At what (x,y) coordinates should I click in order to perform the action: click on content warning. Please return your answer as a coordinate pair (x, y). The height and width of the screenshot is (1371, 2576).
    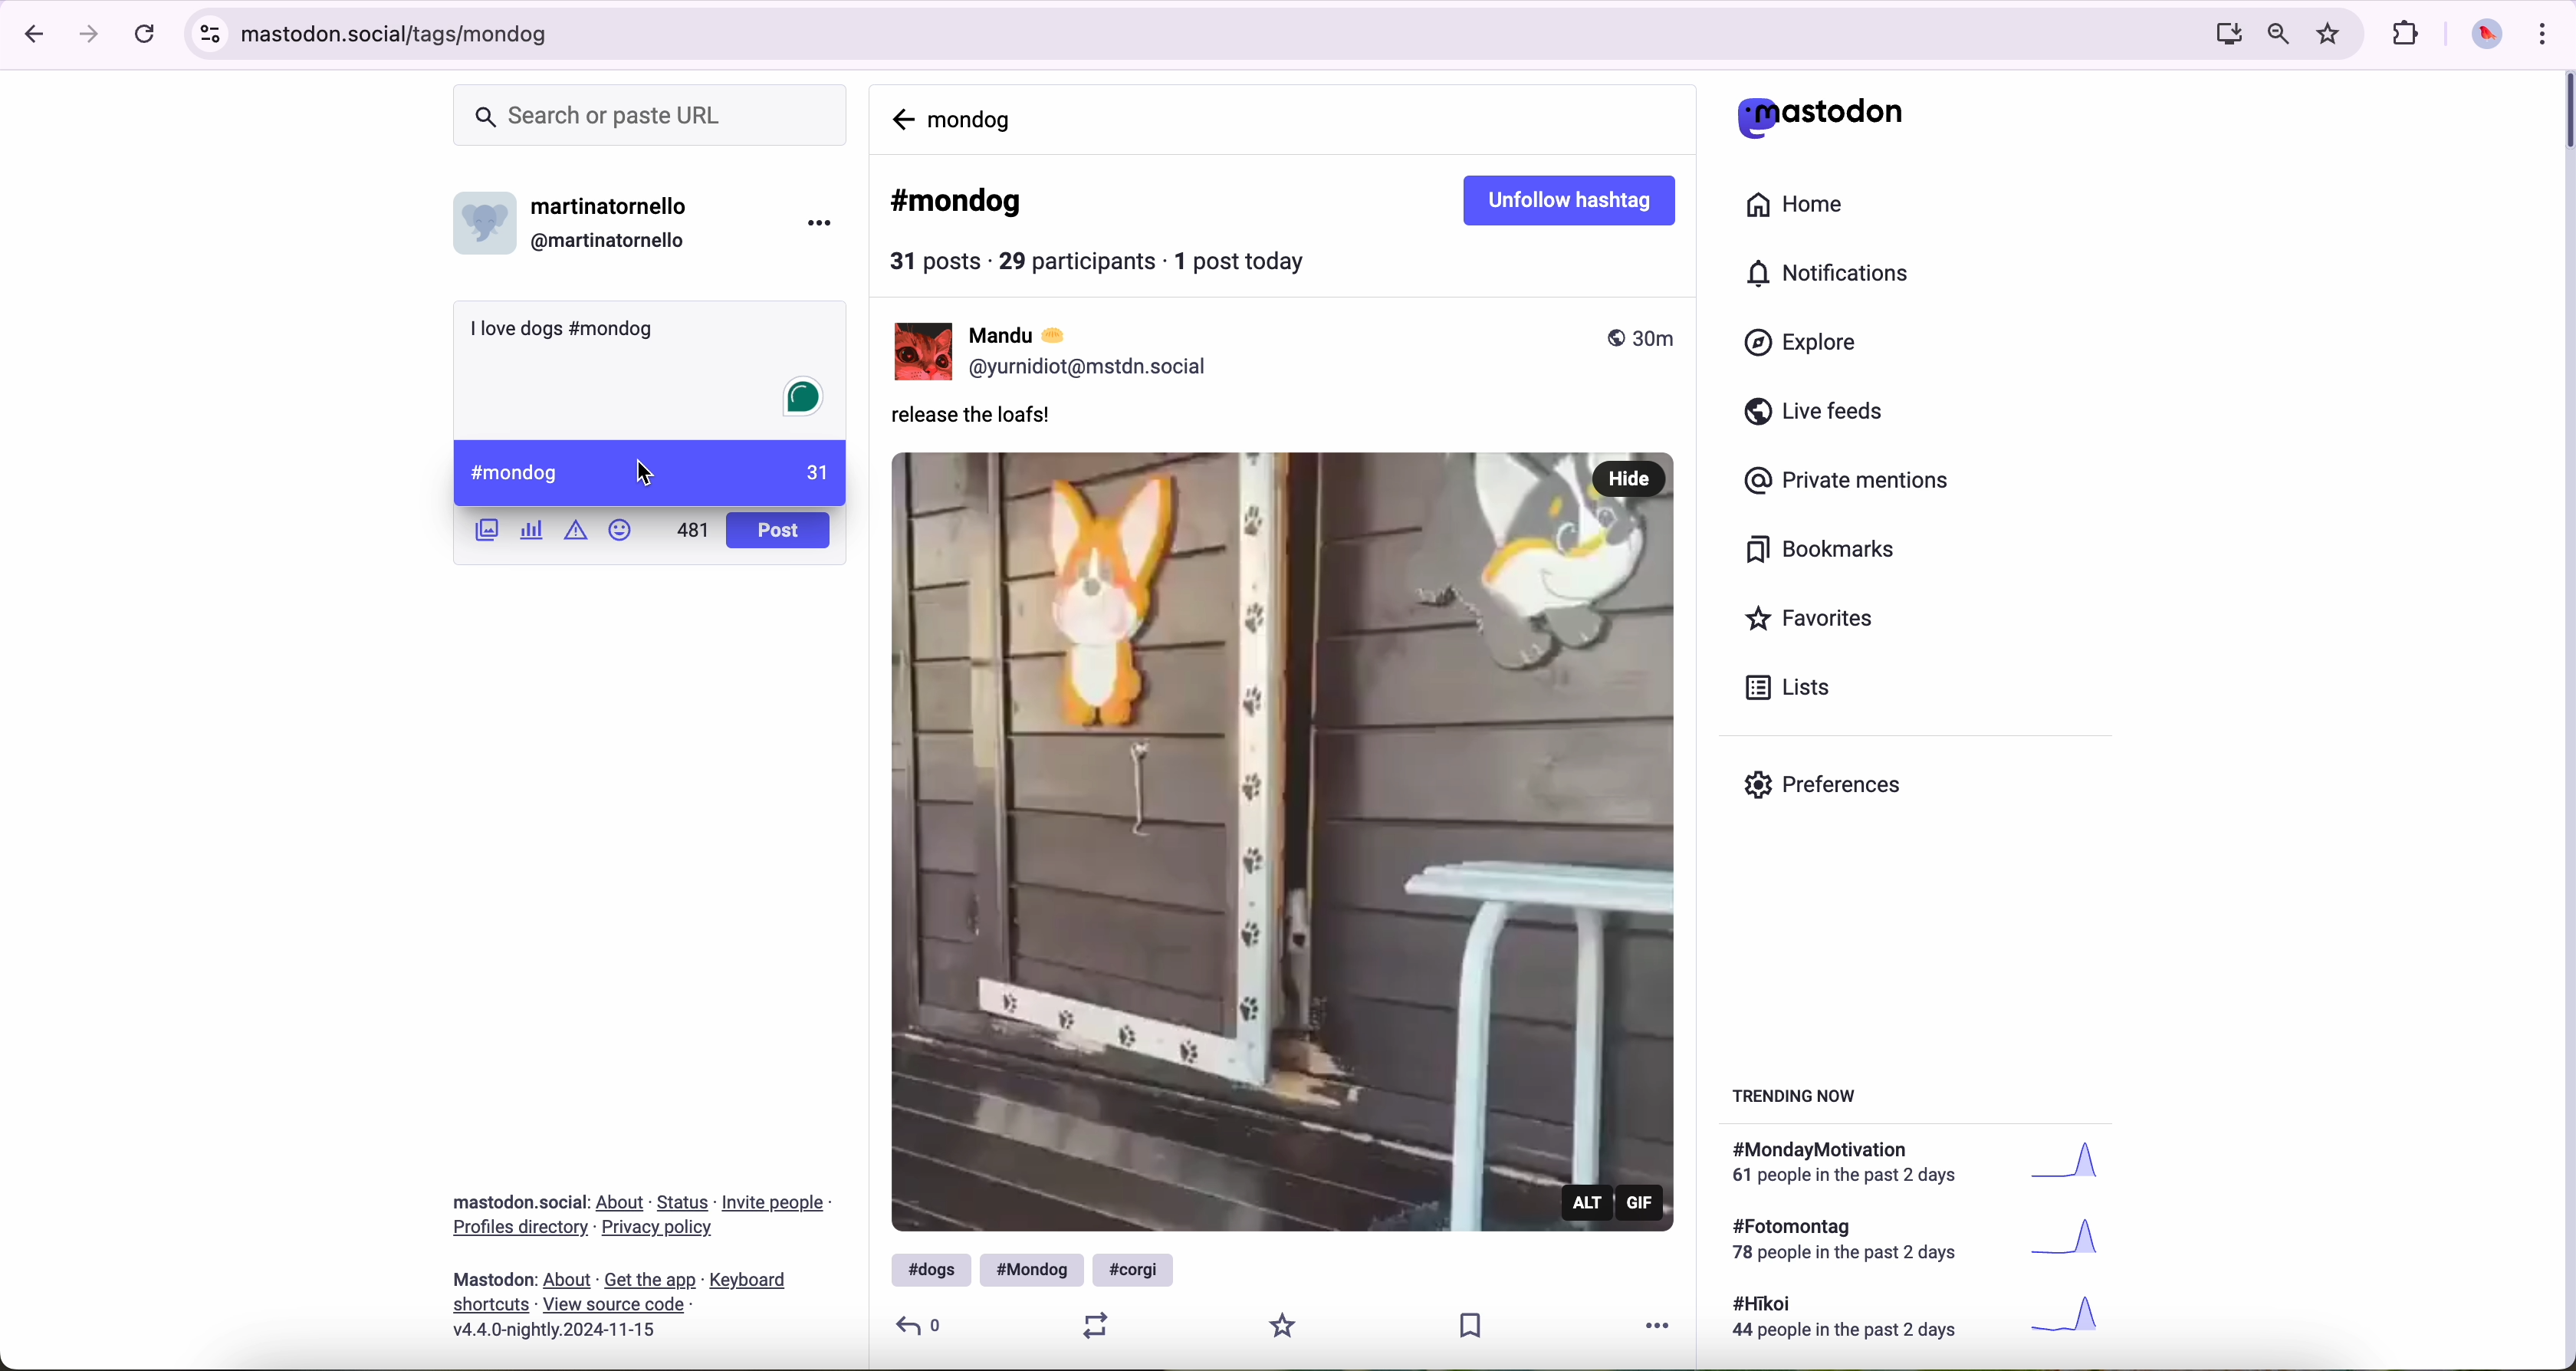
    Looking at the image, I should click on (573, 535).